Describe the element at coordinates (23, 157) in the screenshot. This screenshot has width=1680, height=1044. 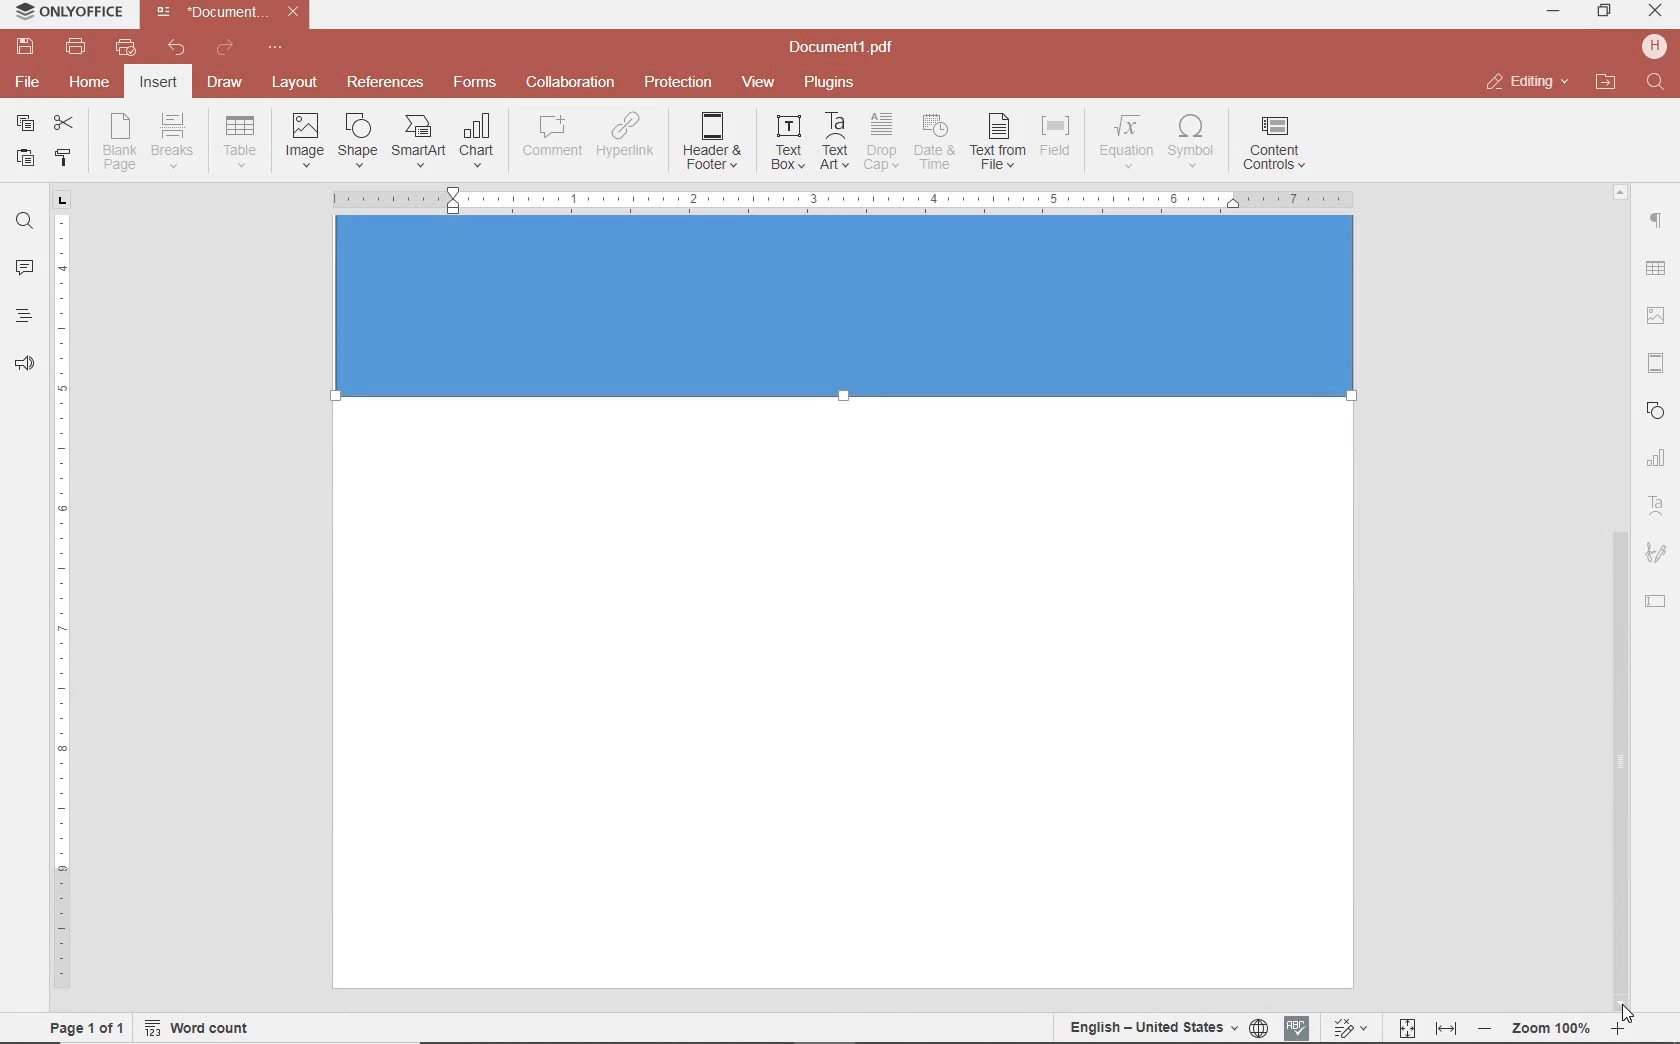
I see `paste` at that location.